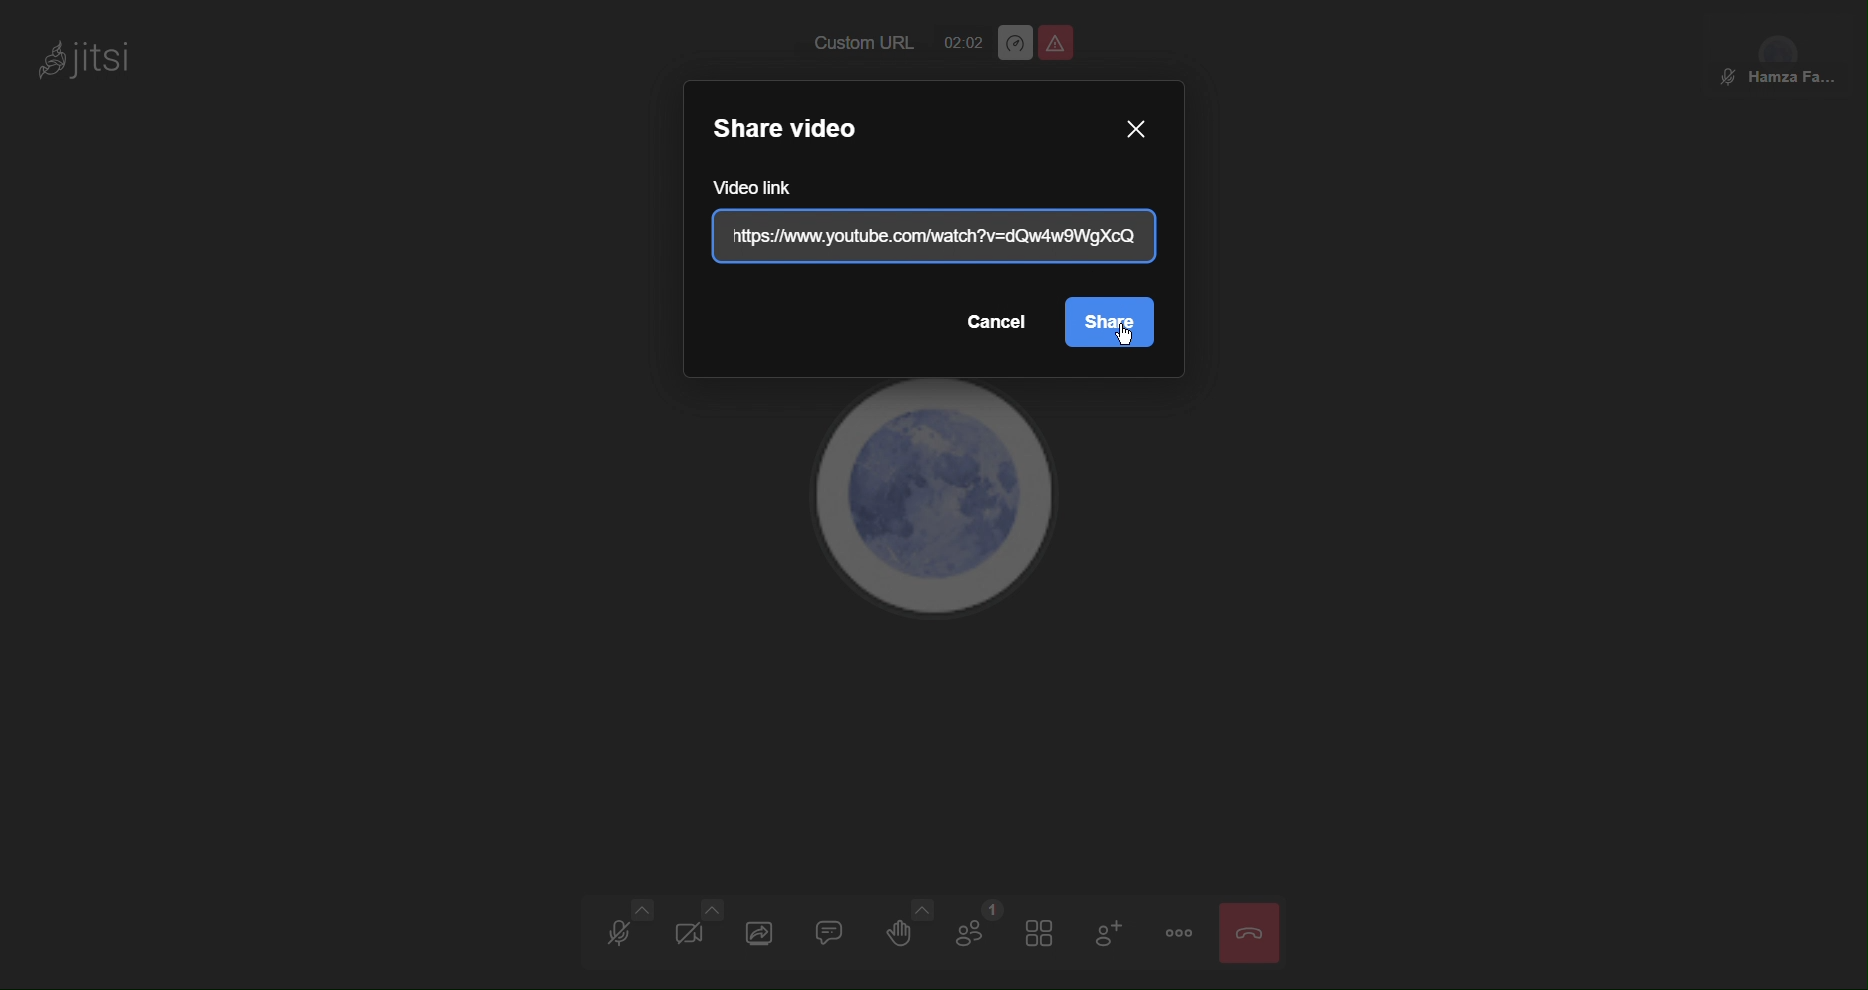 Image resolution: width=1868 pixels, height=990 pixels. What do you see at coordinates (1117, 933) in the screenshot?
I see `Add Participant` at bounding box center [1117, 933].